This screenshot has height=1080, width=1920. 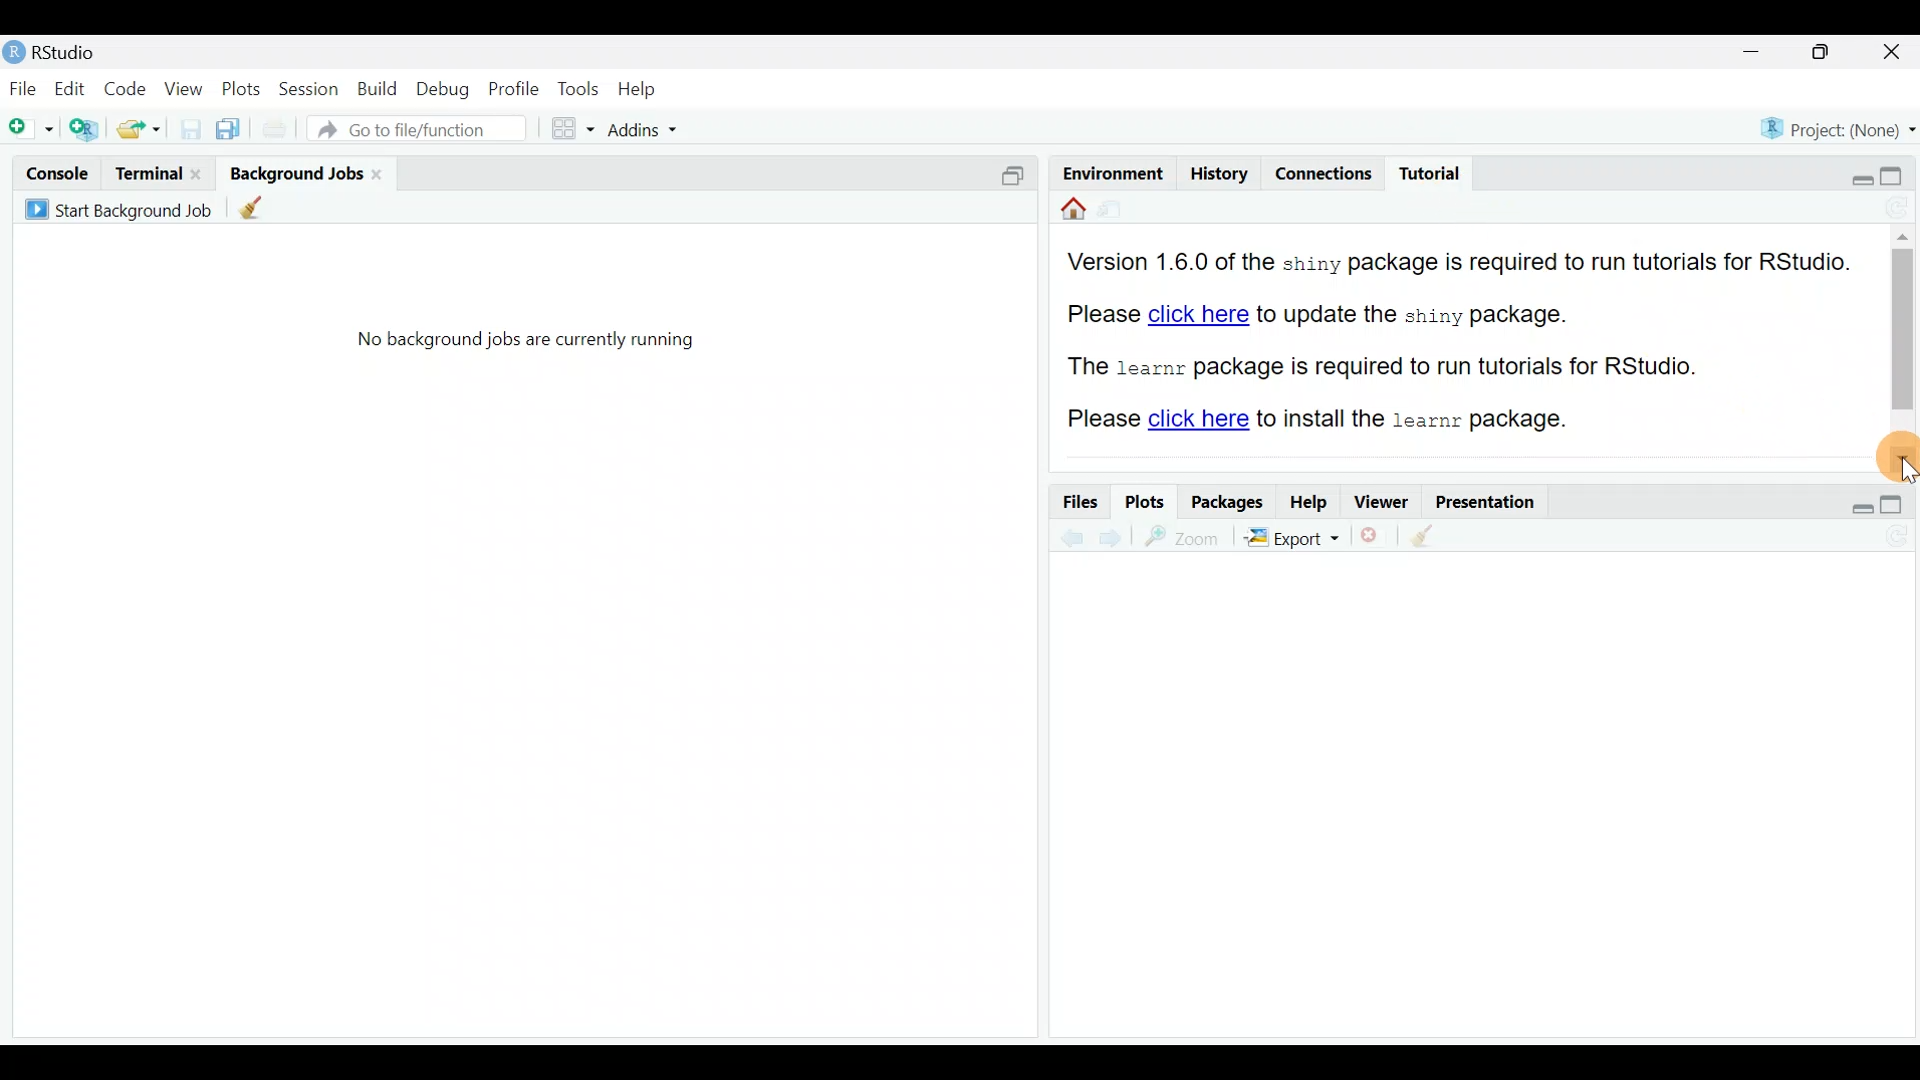 I want to click on Presentation, so click(x=1495, y=501).